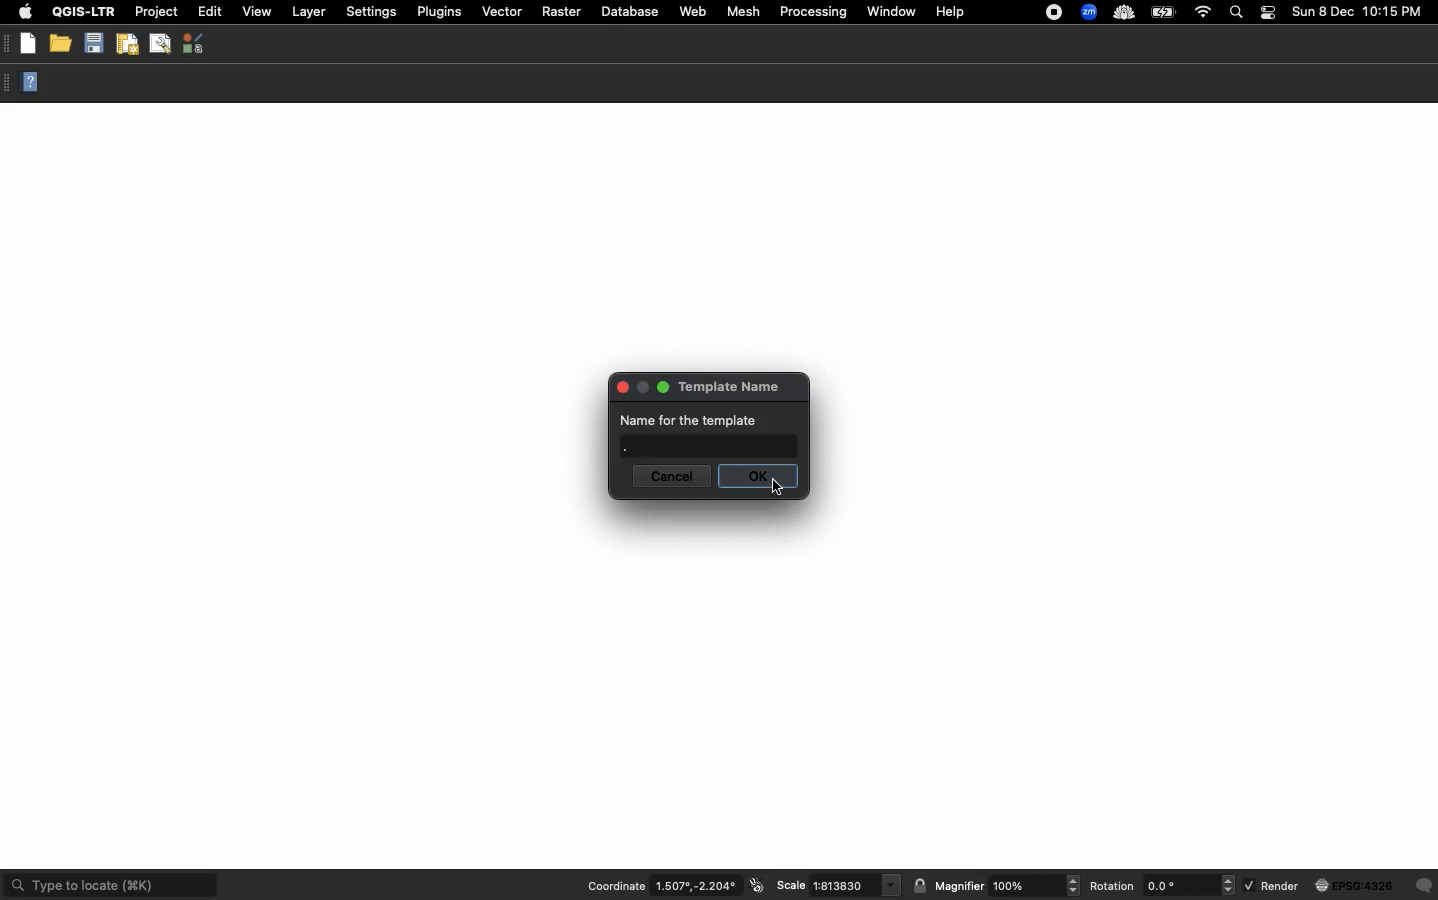 The width and height of the screenshot is (1438, 900). I want to click on Edit, so click(207, 12).